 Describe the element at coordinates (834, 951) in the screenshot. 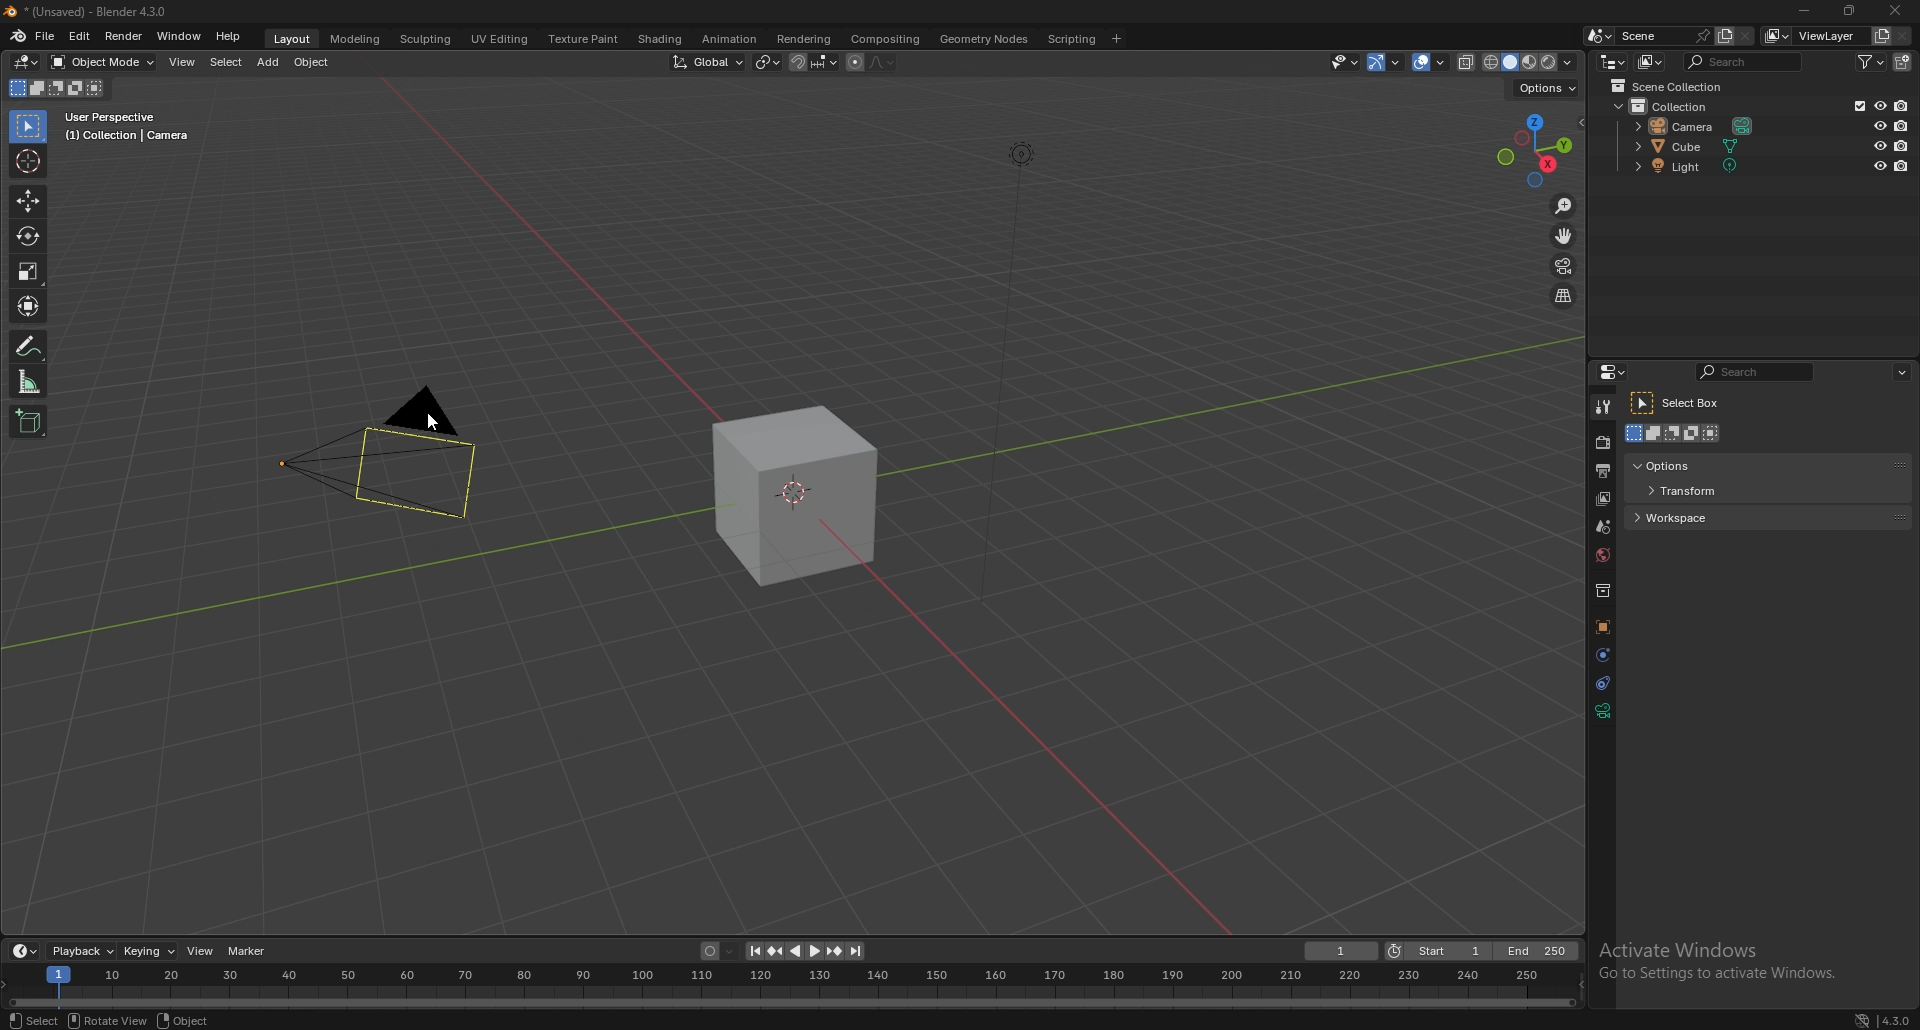

I see `jump to keyframe` at that location.